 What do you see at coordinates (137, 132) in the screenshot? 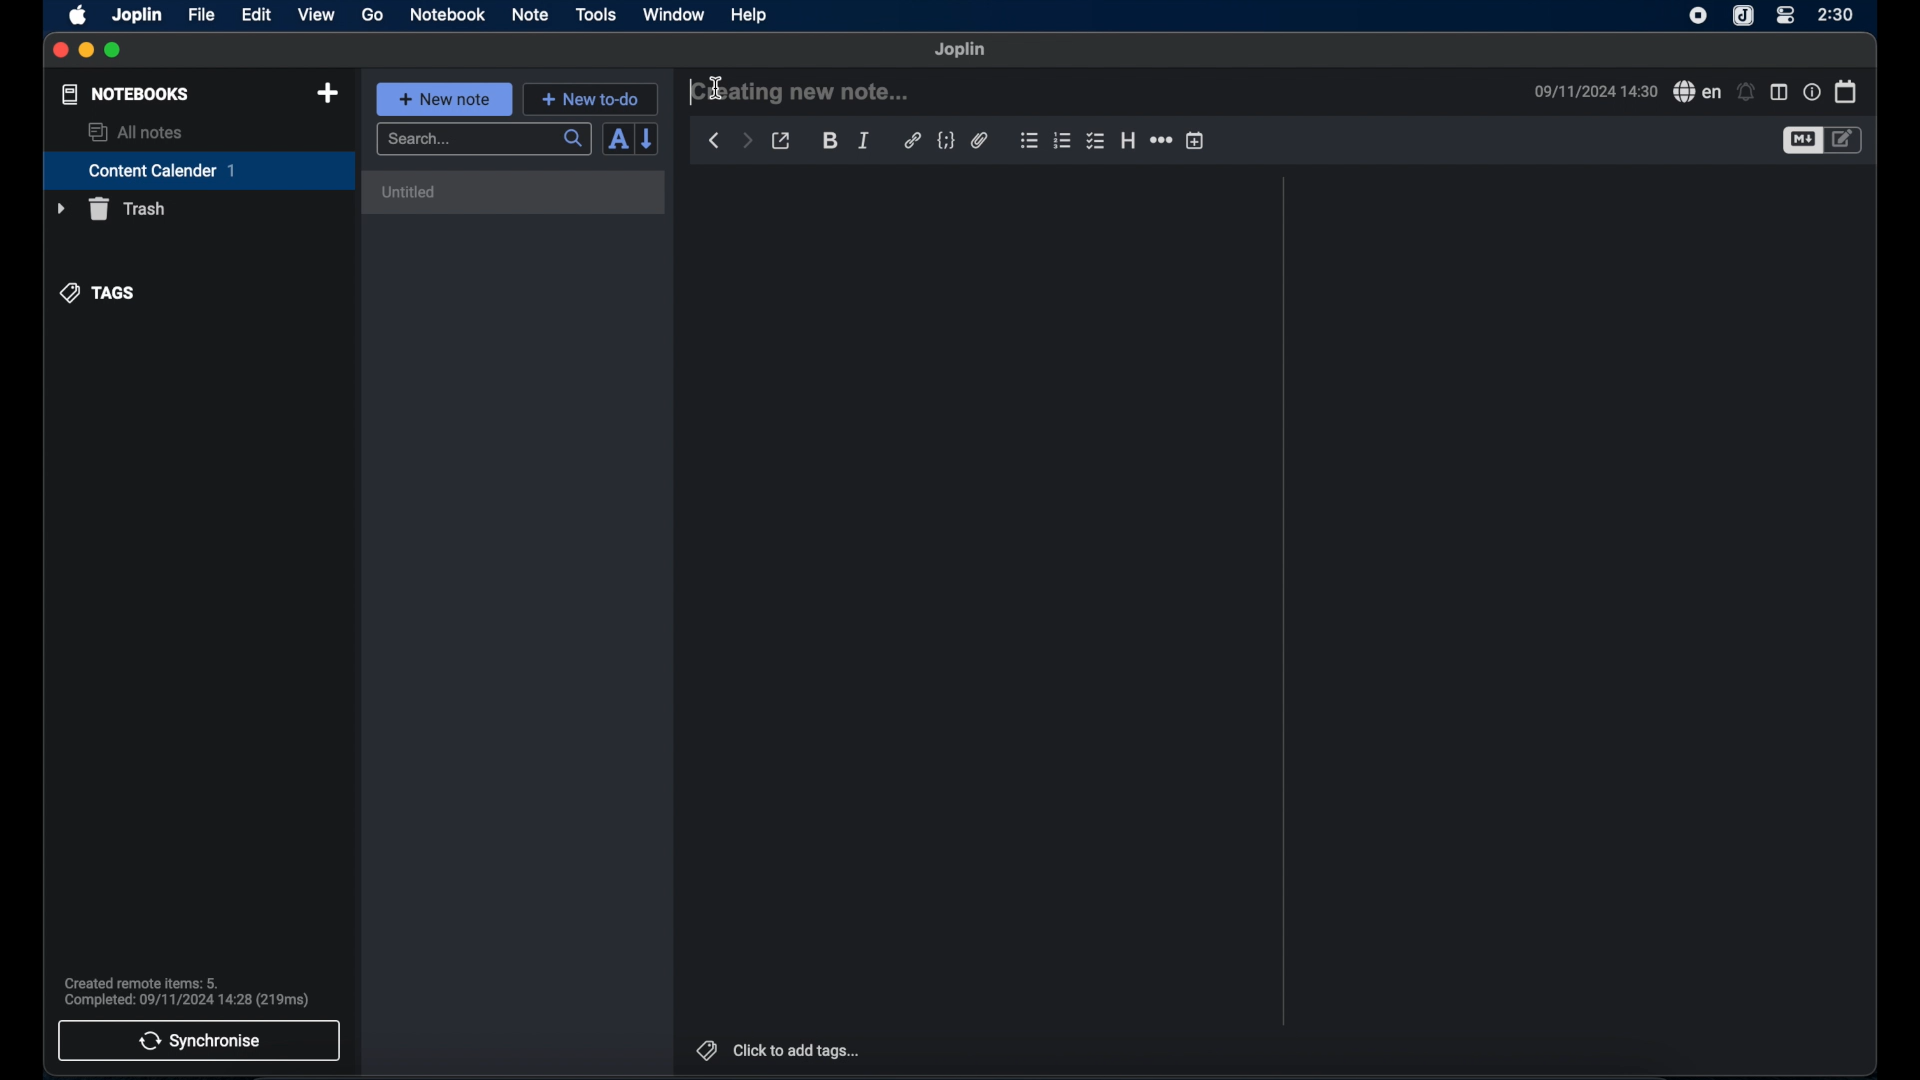
I see `all notes` at bounding box center [137, 132].